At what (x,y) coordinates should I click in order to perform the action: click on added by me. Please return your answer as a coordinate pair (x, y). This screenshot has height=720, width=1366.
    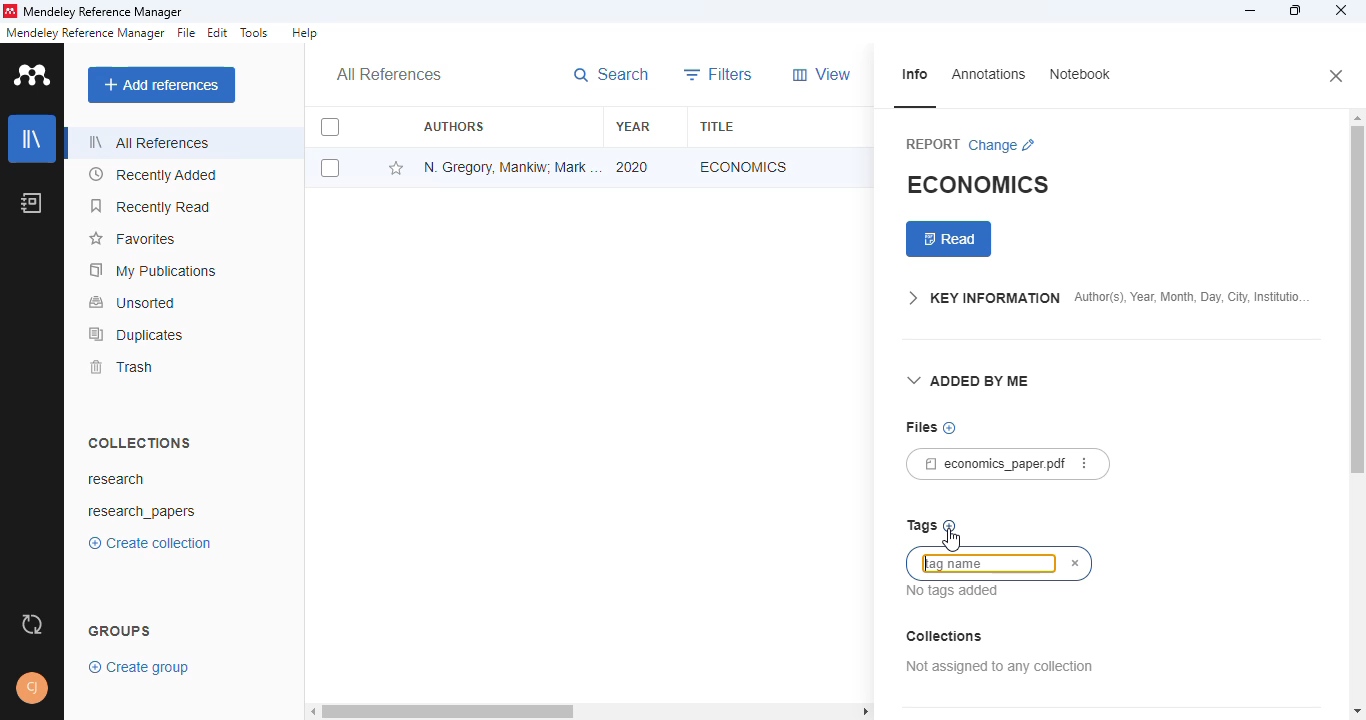
    Looking at the image, I should click on (969, 382).